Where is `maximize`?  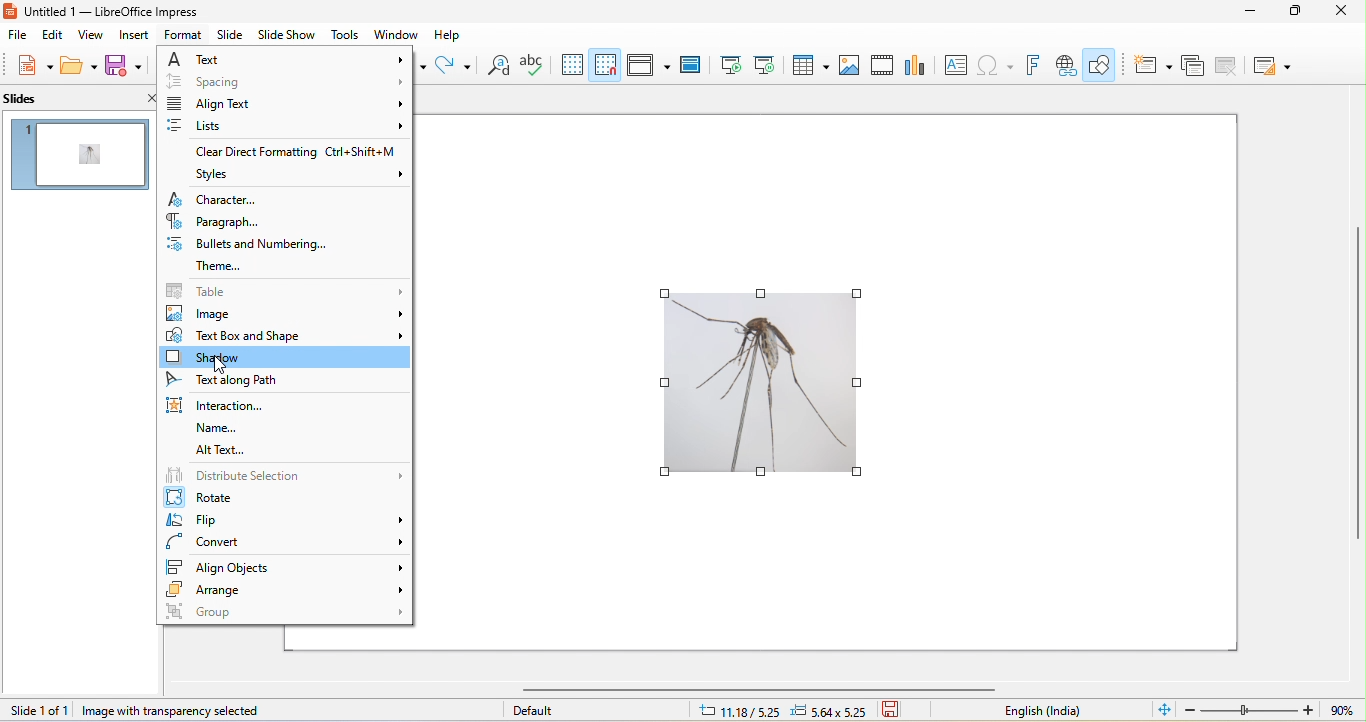
maximize is located at coordinates (1298, 15).